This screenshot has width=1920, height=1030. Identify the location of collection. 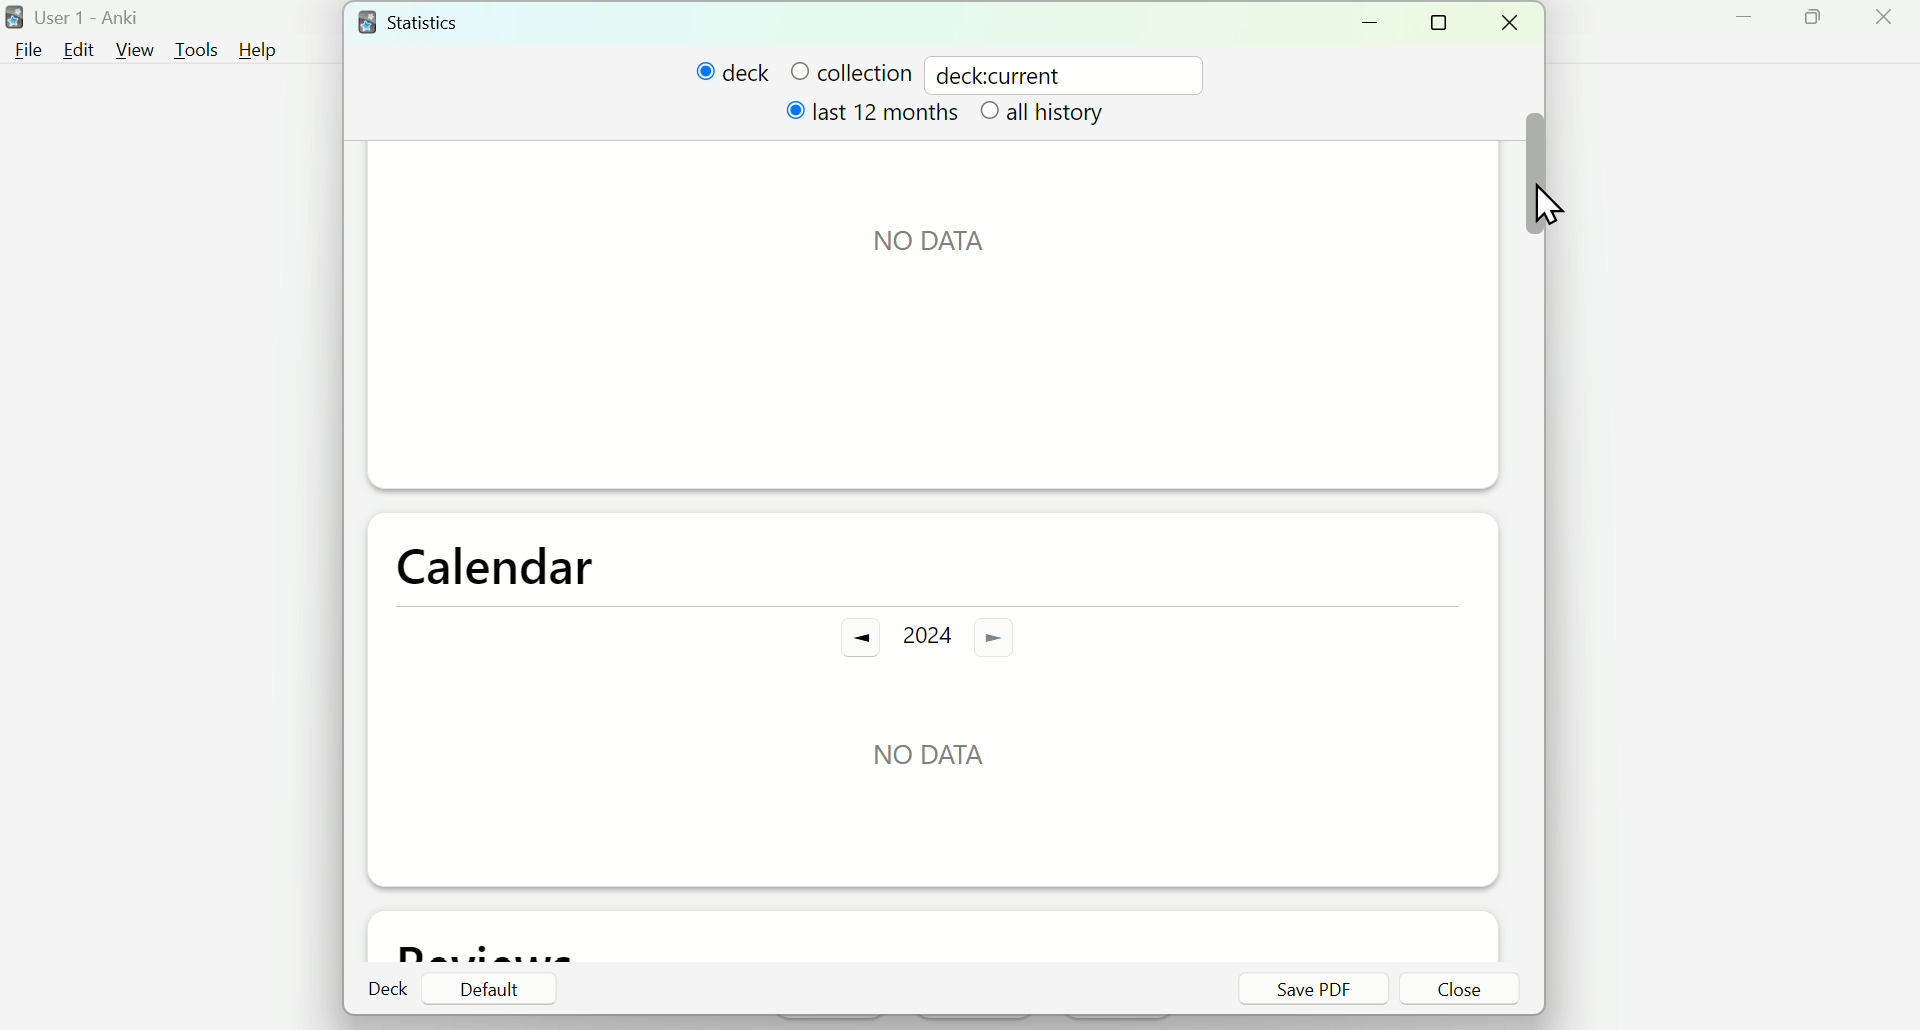
(850, 72).